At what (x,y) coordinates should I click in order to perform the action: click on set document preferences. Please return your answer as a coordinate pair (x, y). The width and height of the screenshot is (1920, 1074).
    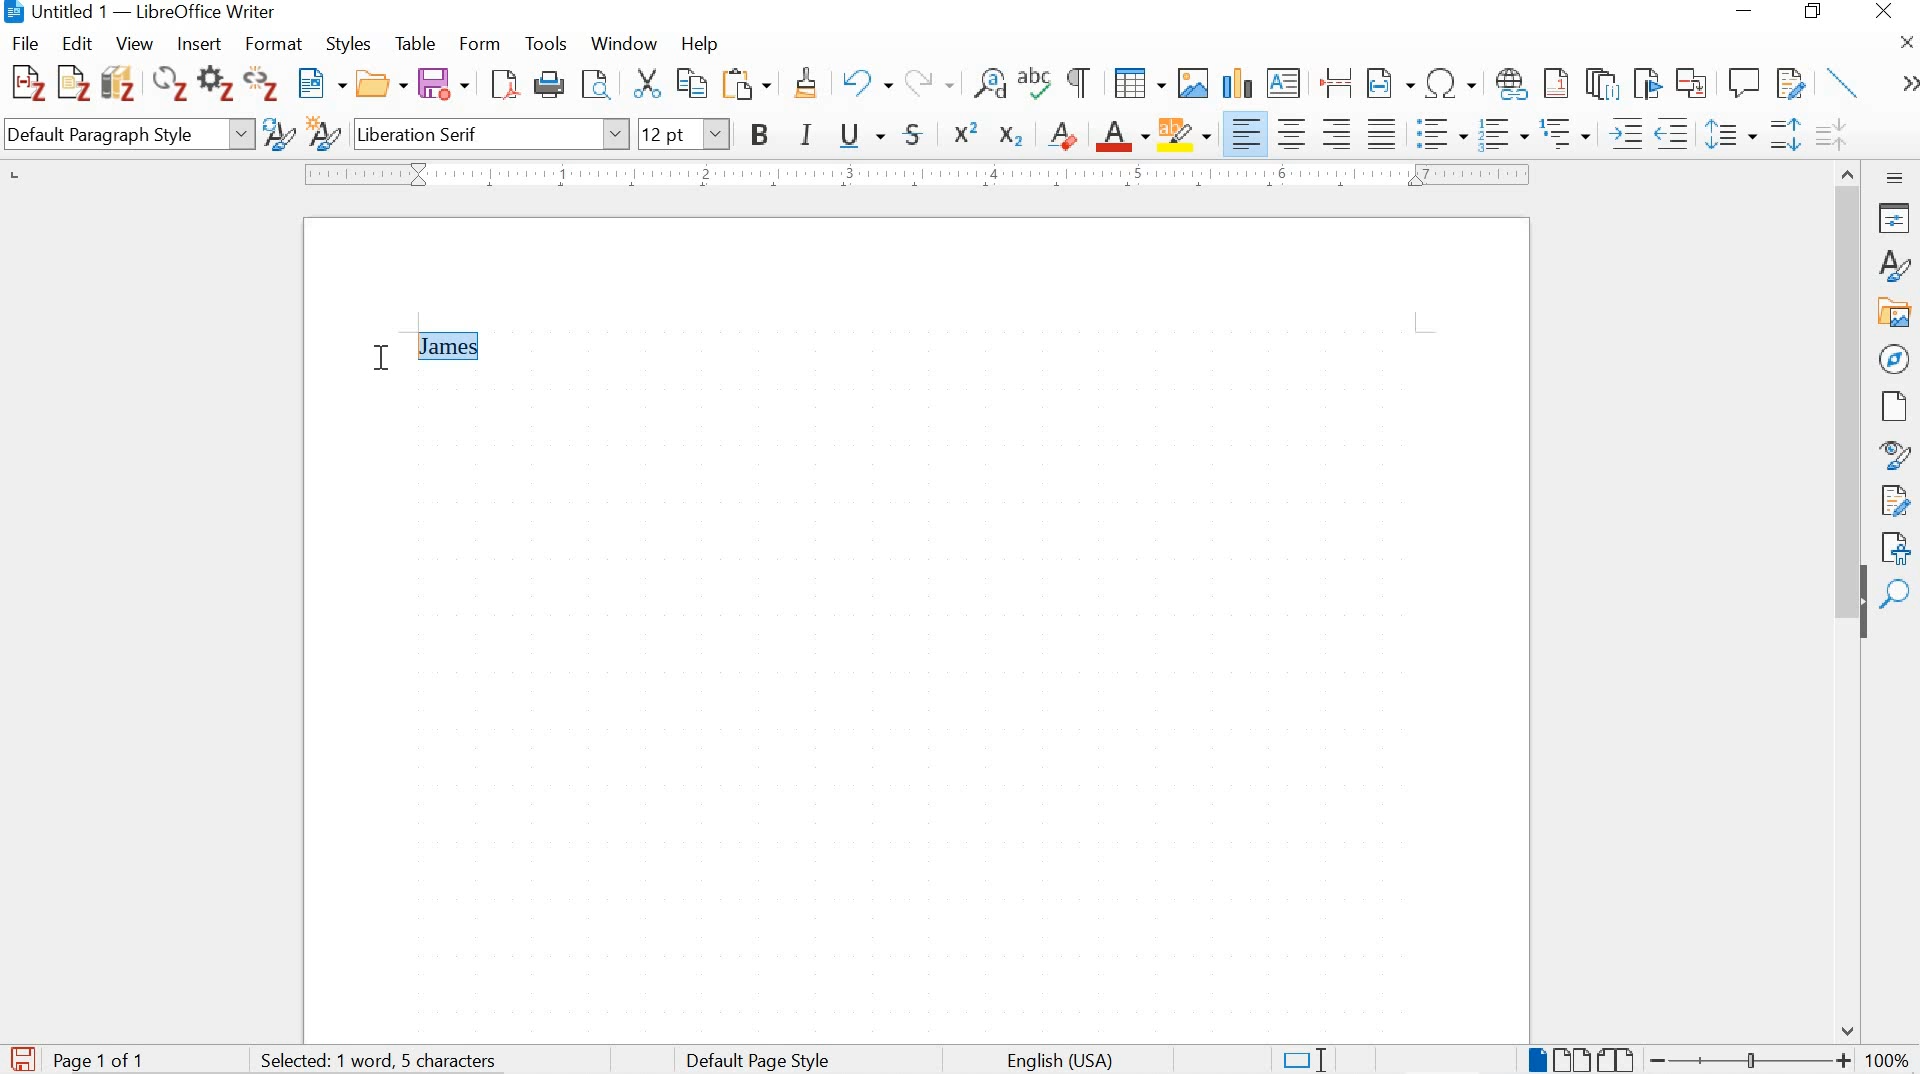
    Looking at the image, I should click on (215, 86).